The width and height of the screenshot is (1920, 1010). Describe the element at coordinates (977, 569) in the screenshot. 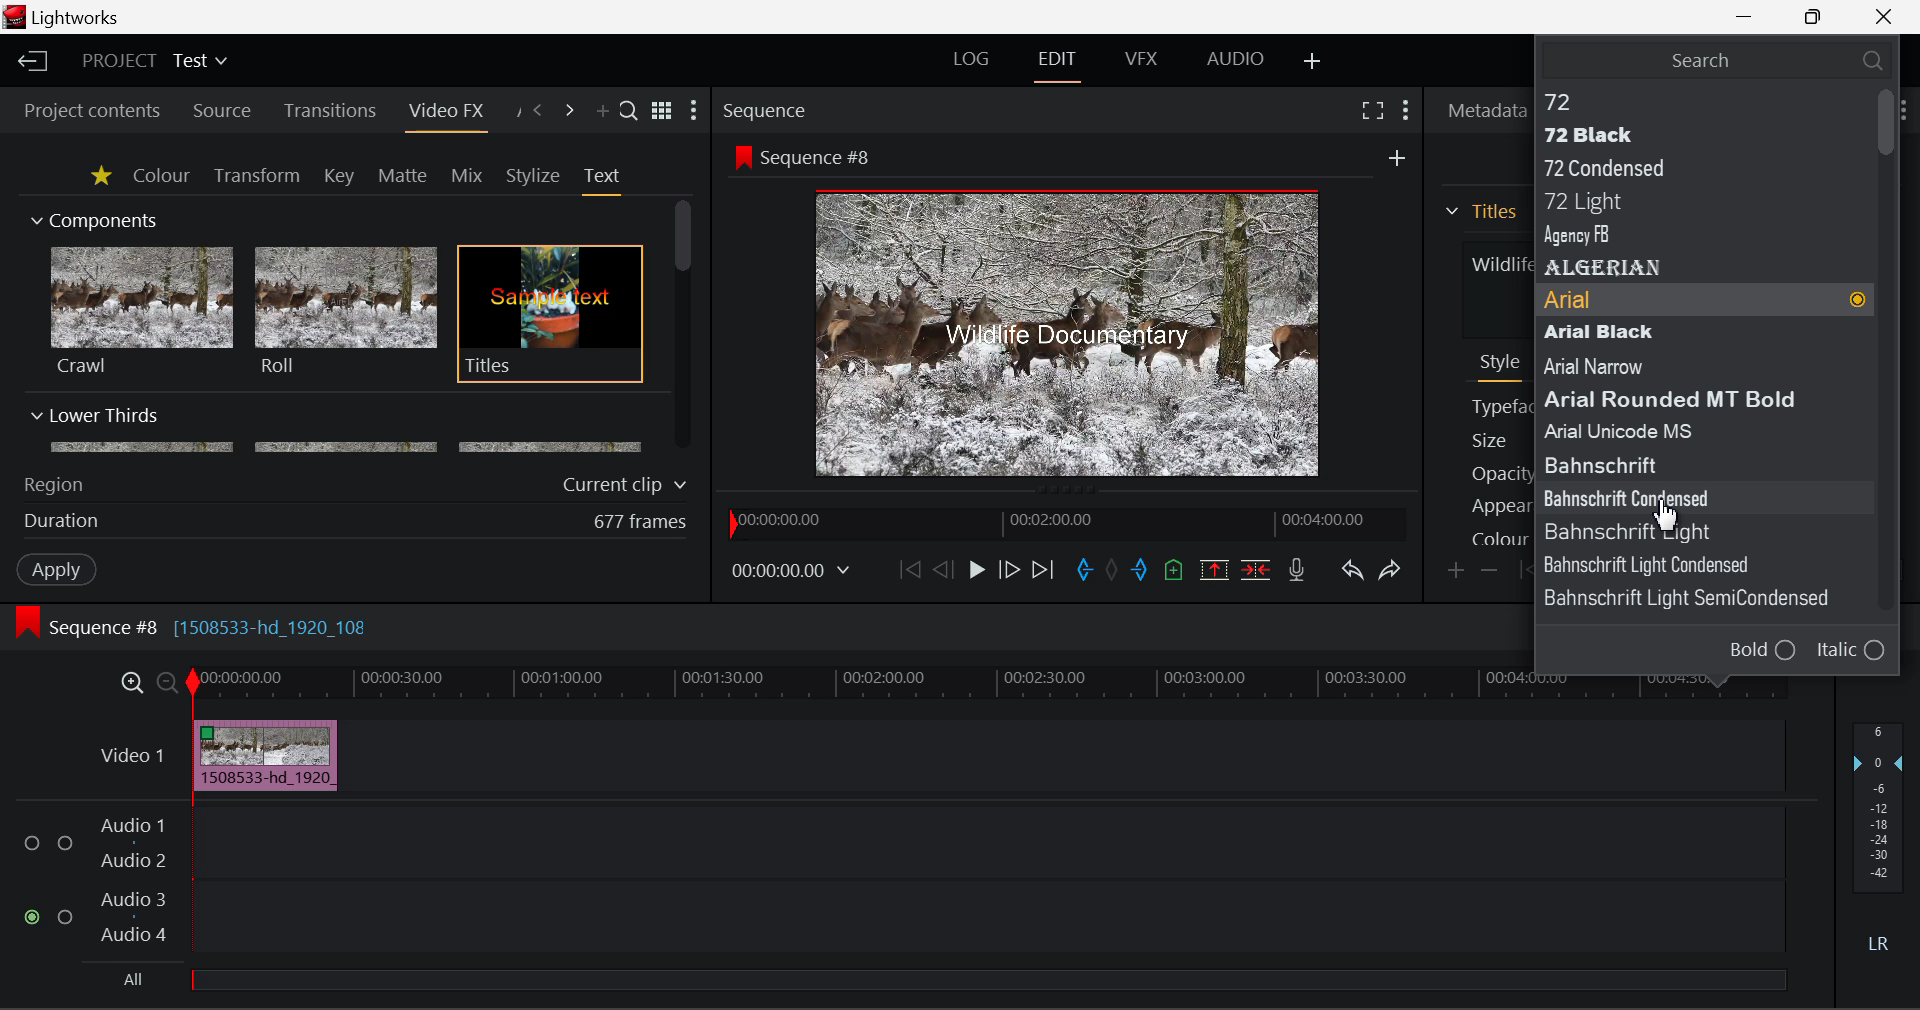

I see `Play` at that location.